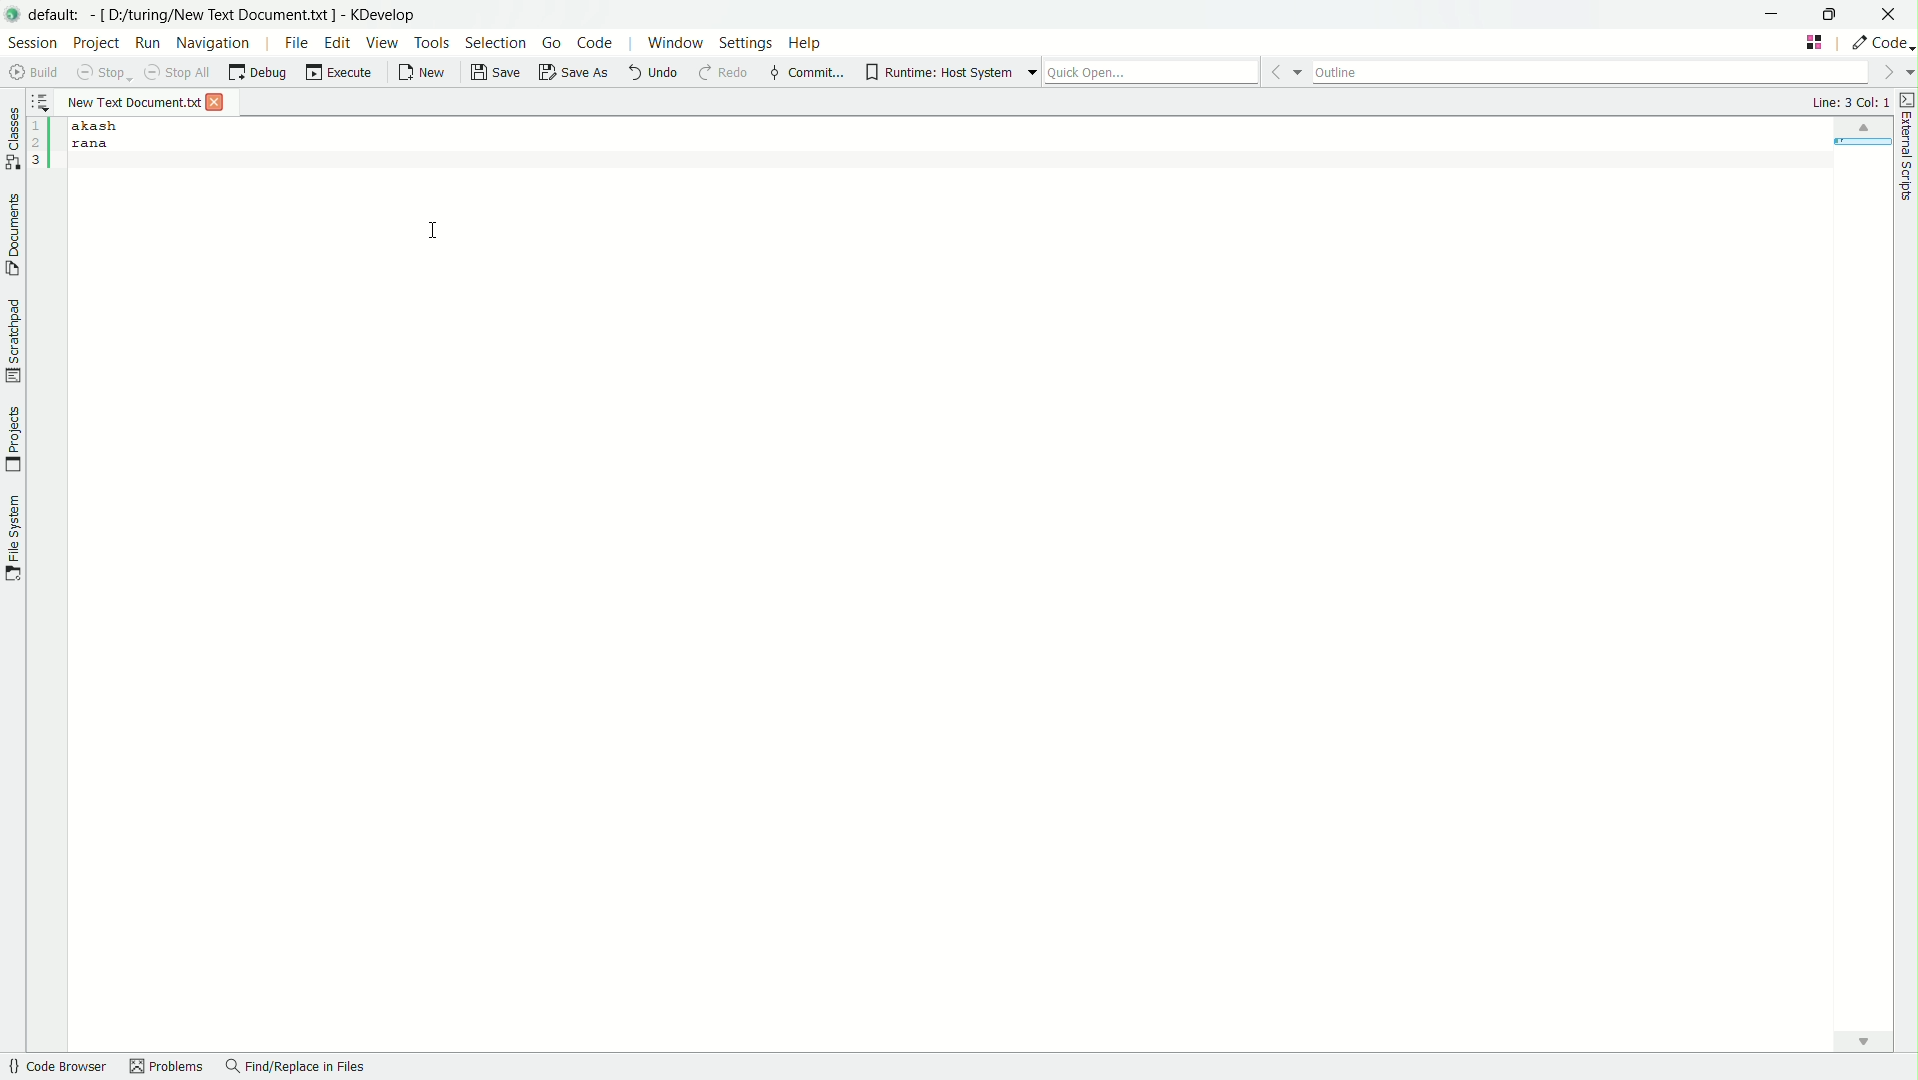 The width and height of the screenshot is (1918, 1080). I want to click on lines and columns, so click(1850, 101).